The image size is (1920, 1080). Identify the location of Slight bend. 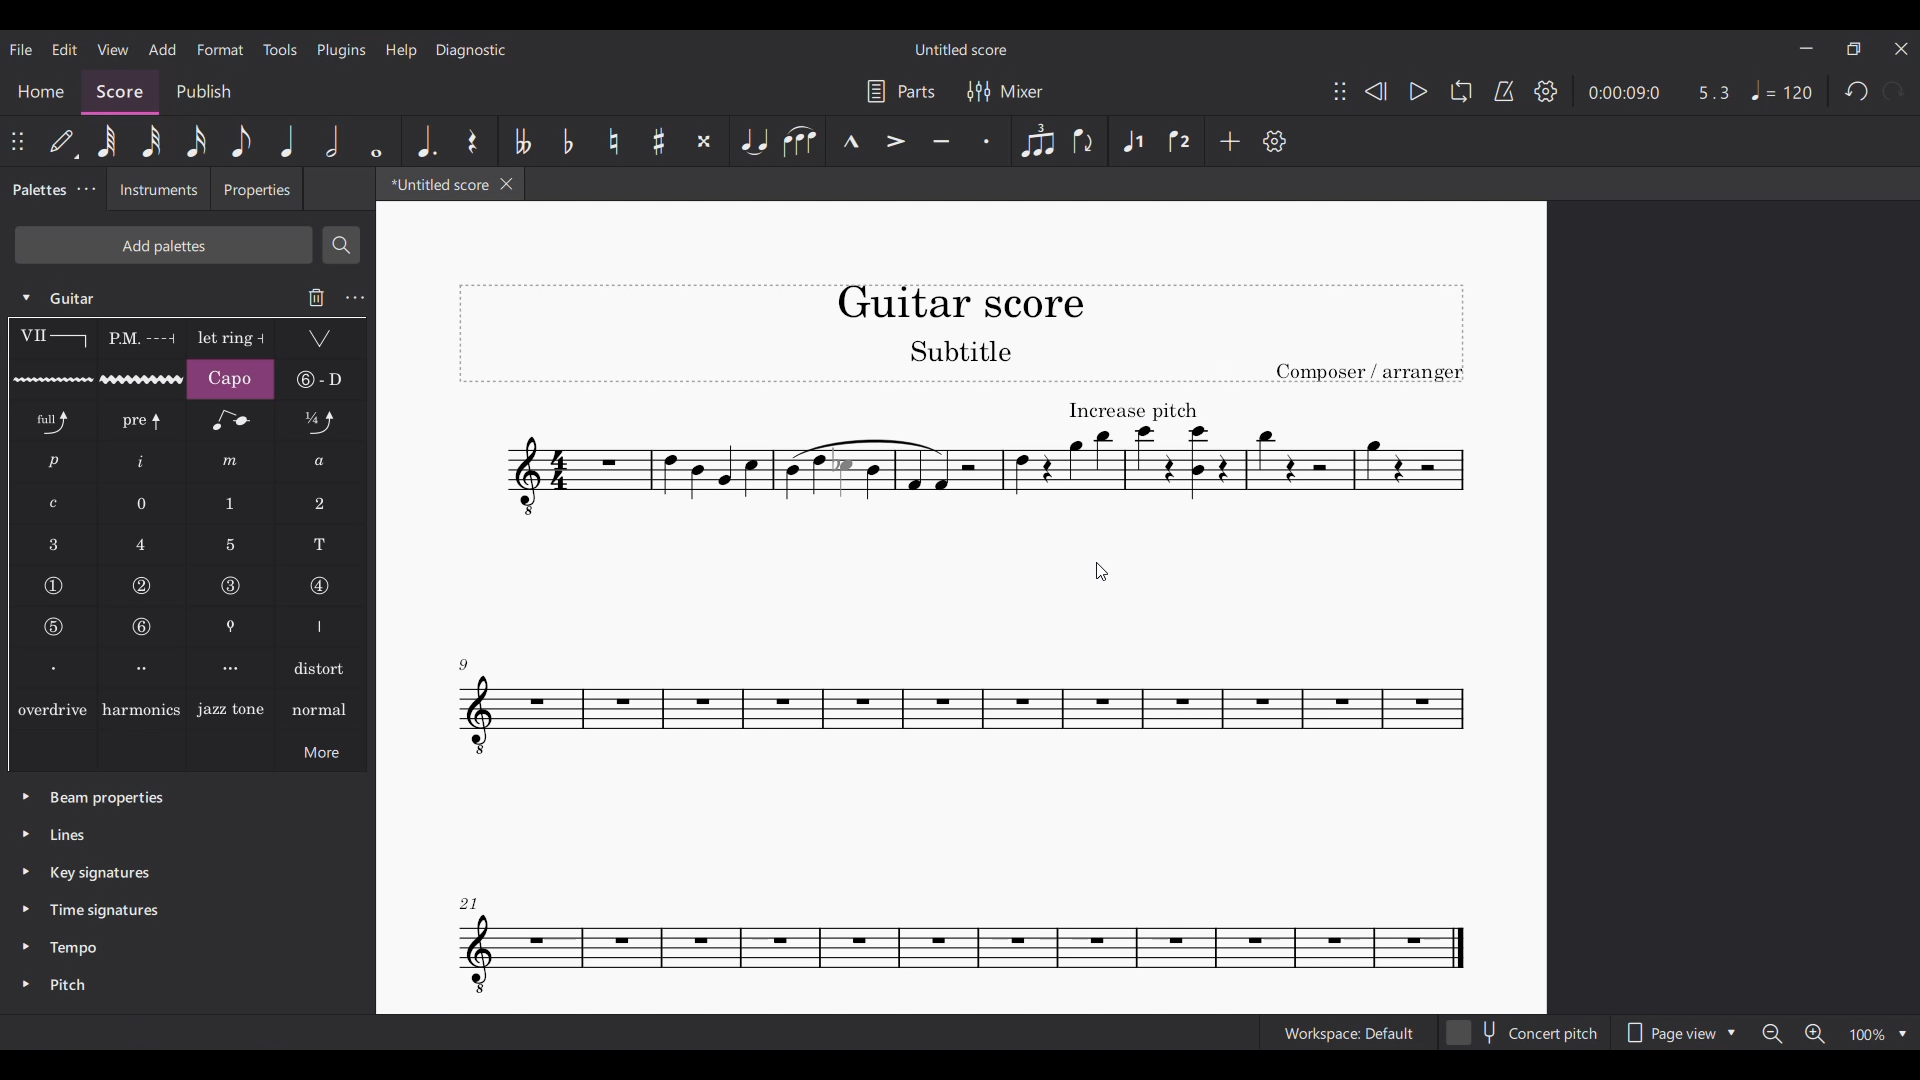
(321, 420).